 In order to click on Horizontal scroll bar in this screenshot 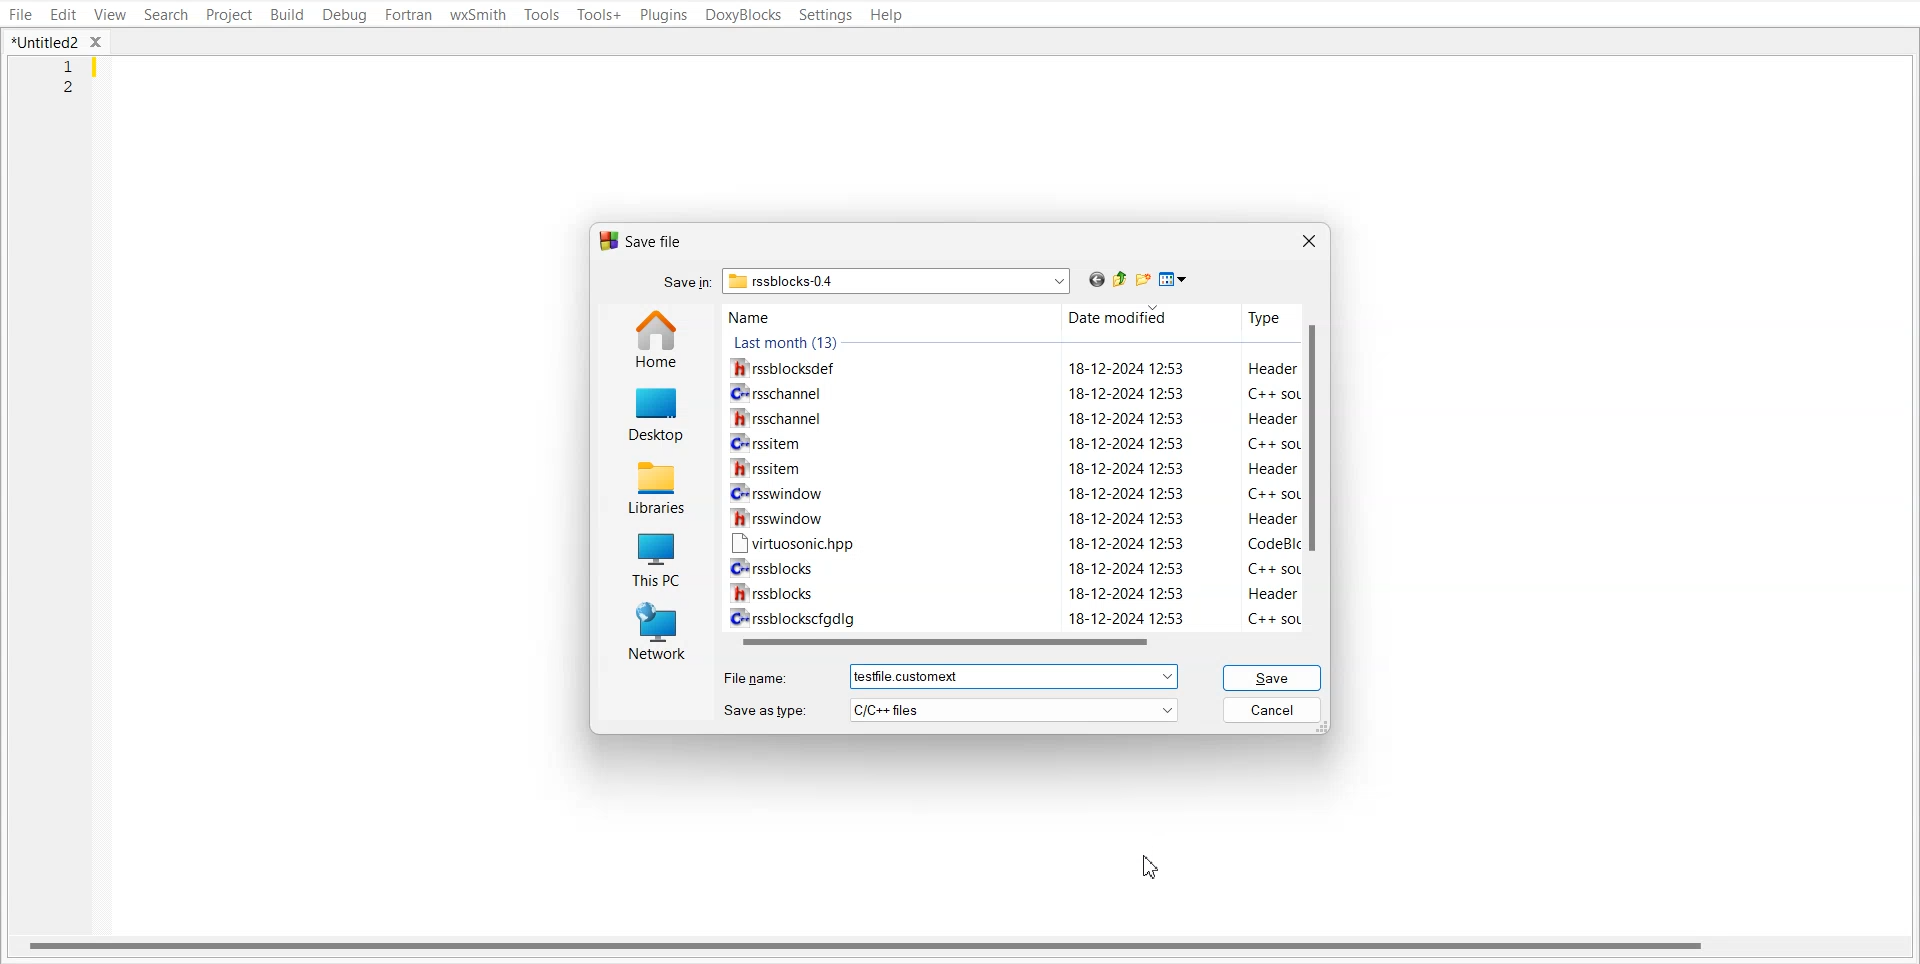, I will do `click(1011, 642)`.